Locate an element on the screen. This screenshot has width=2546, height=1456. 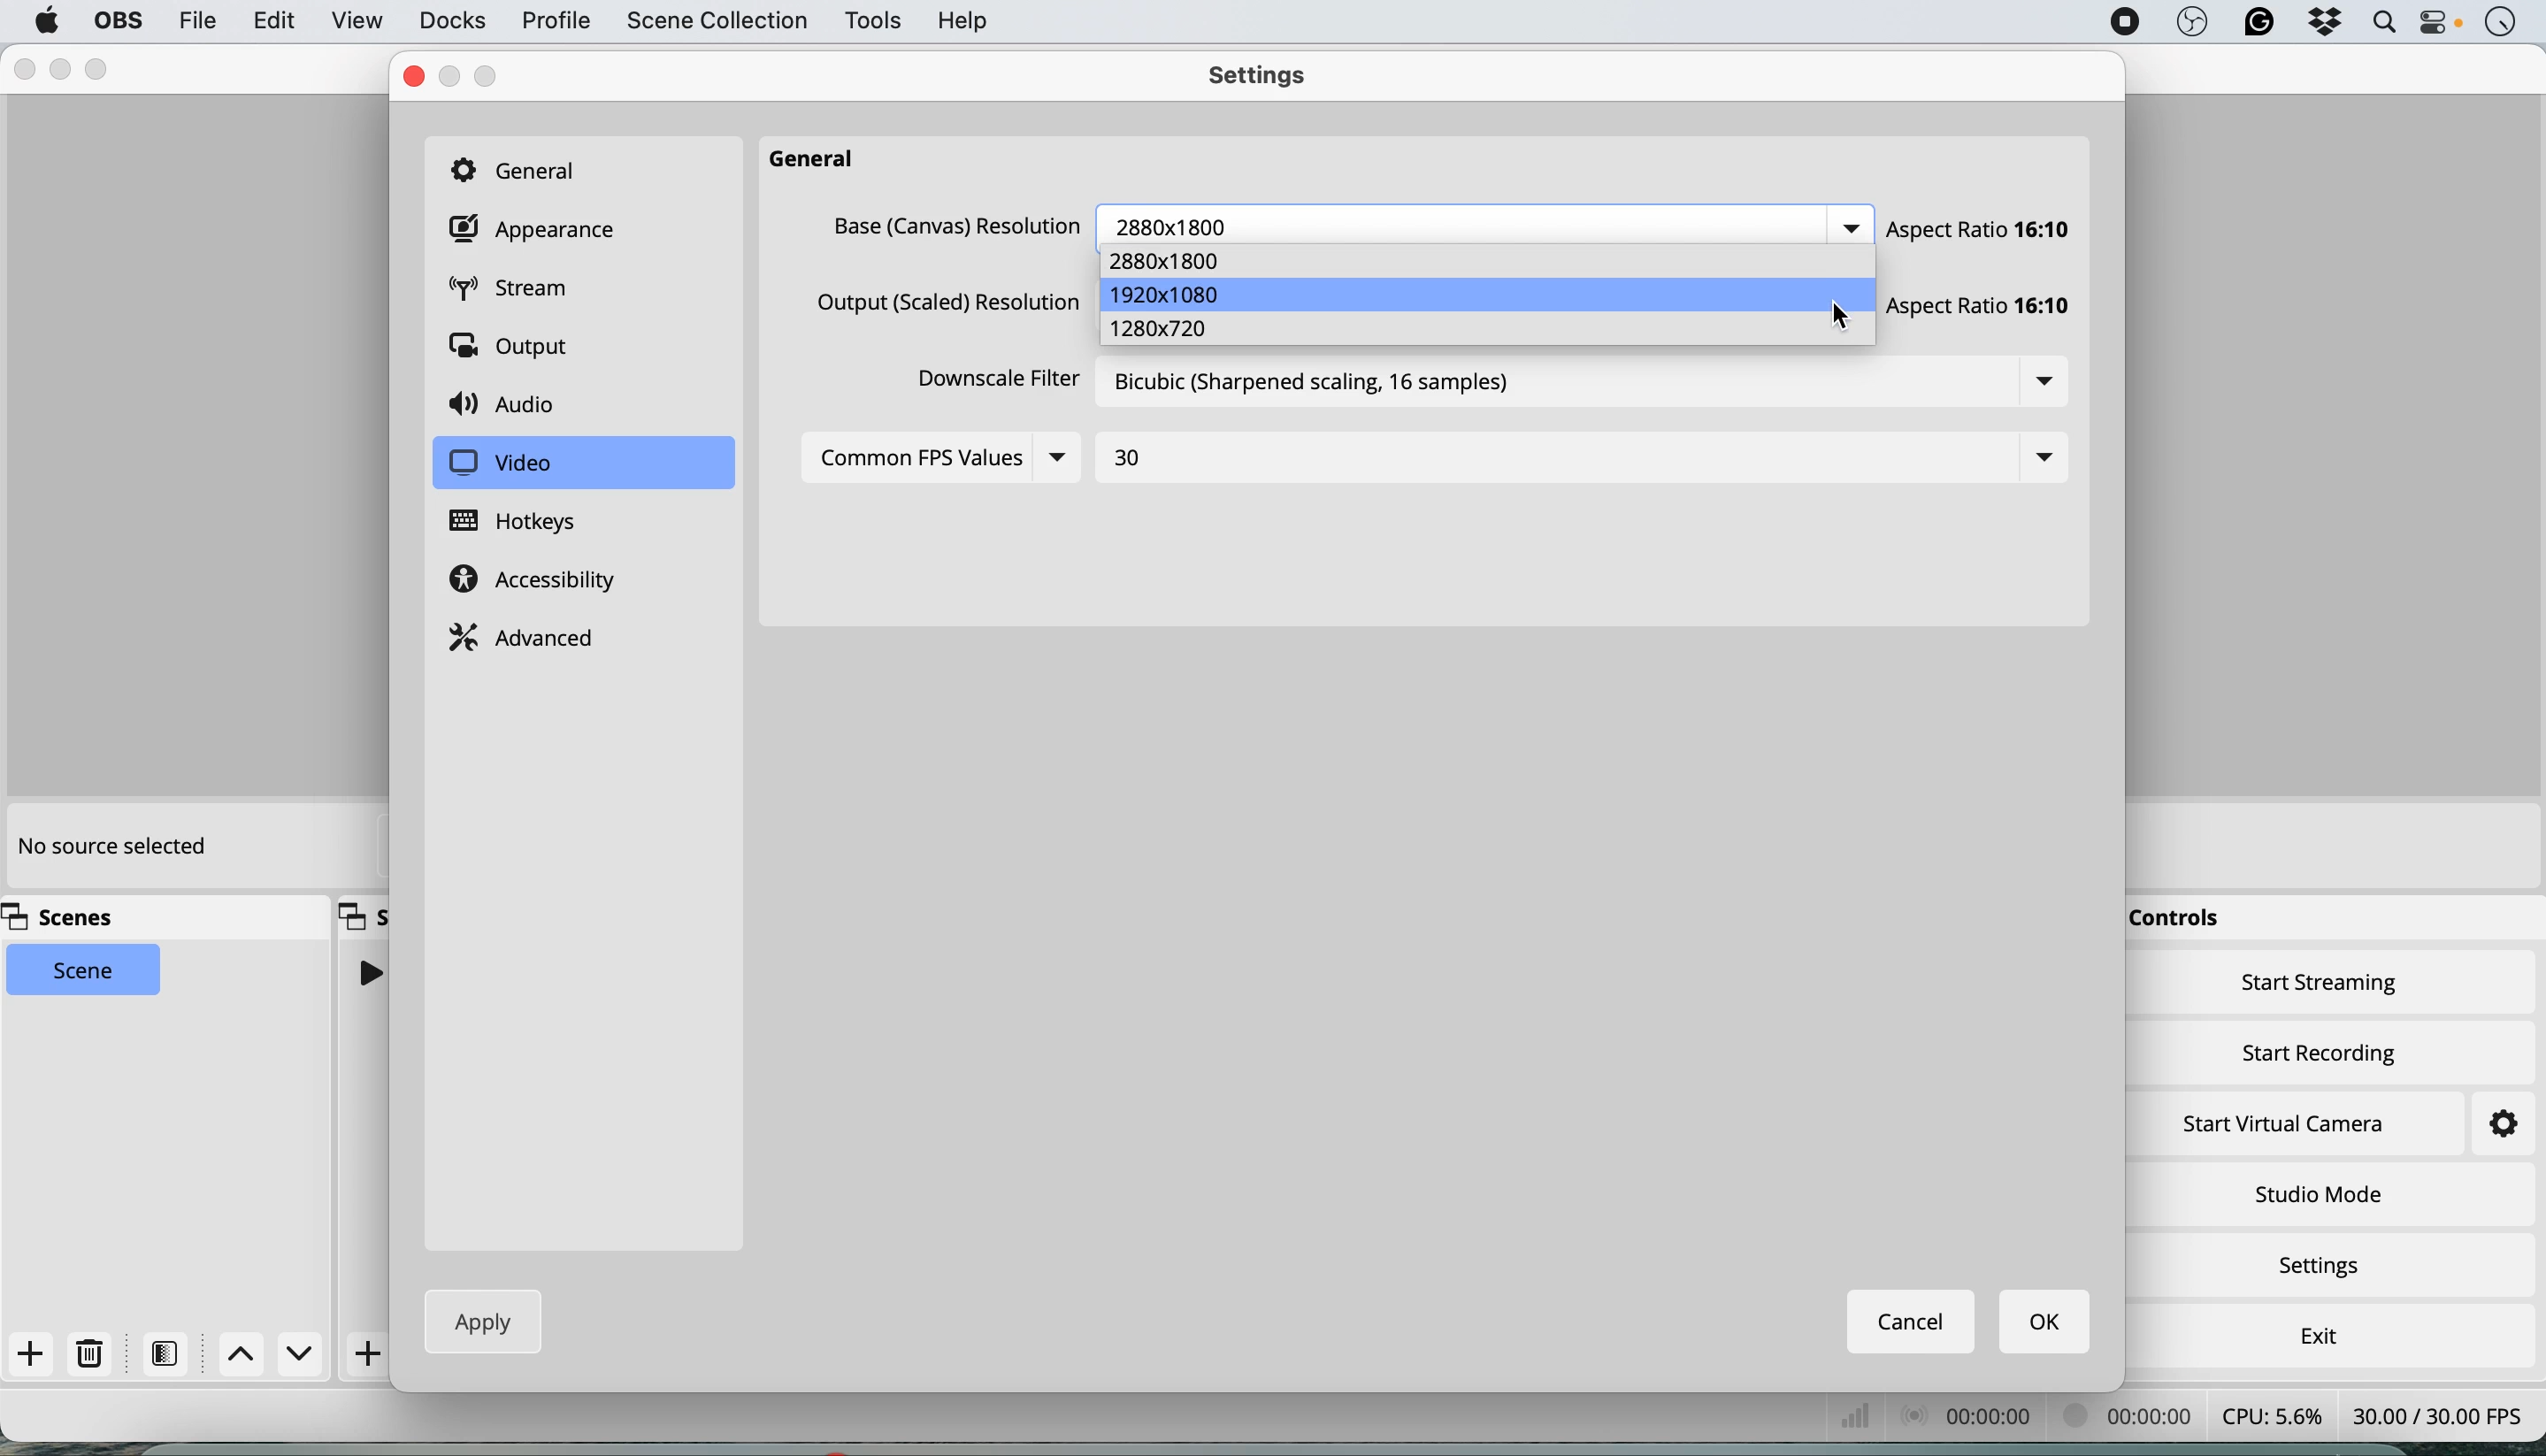
help is located at coordinates (966, 20).